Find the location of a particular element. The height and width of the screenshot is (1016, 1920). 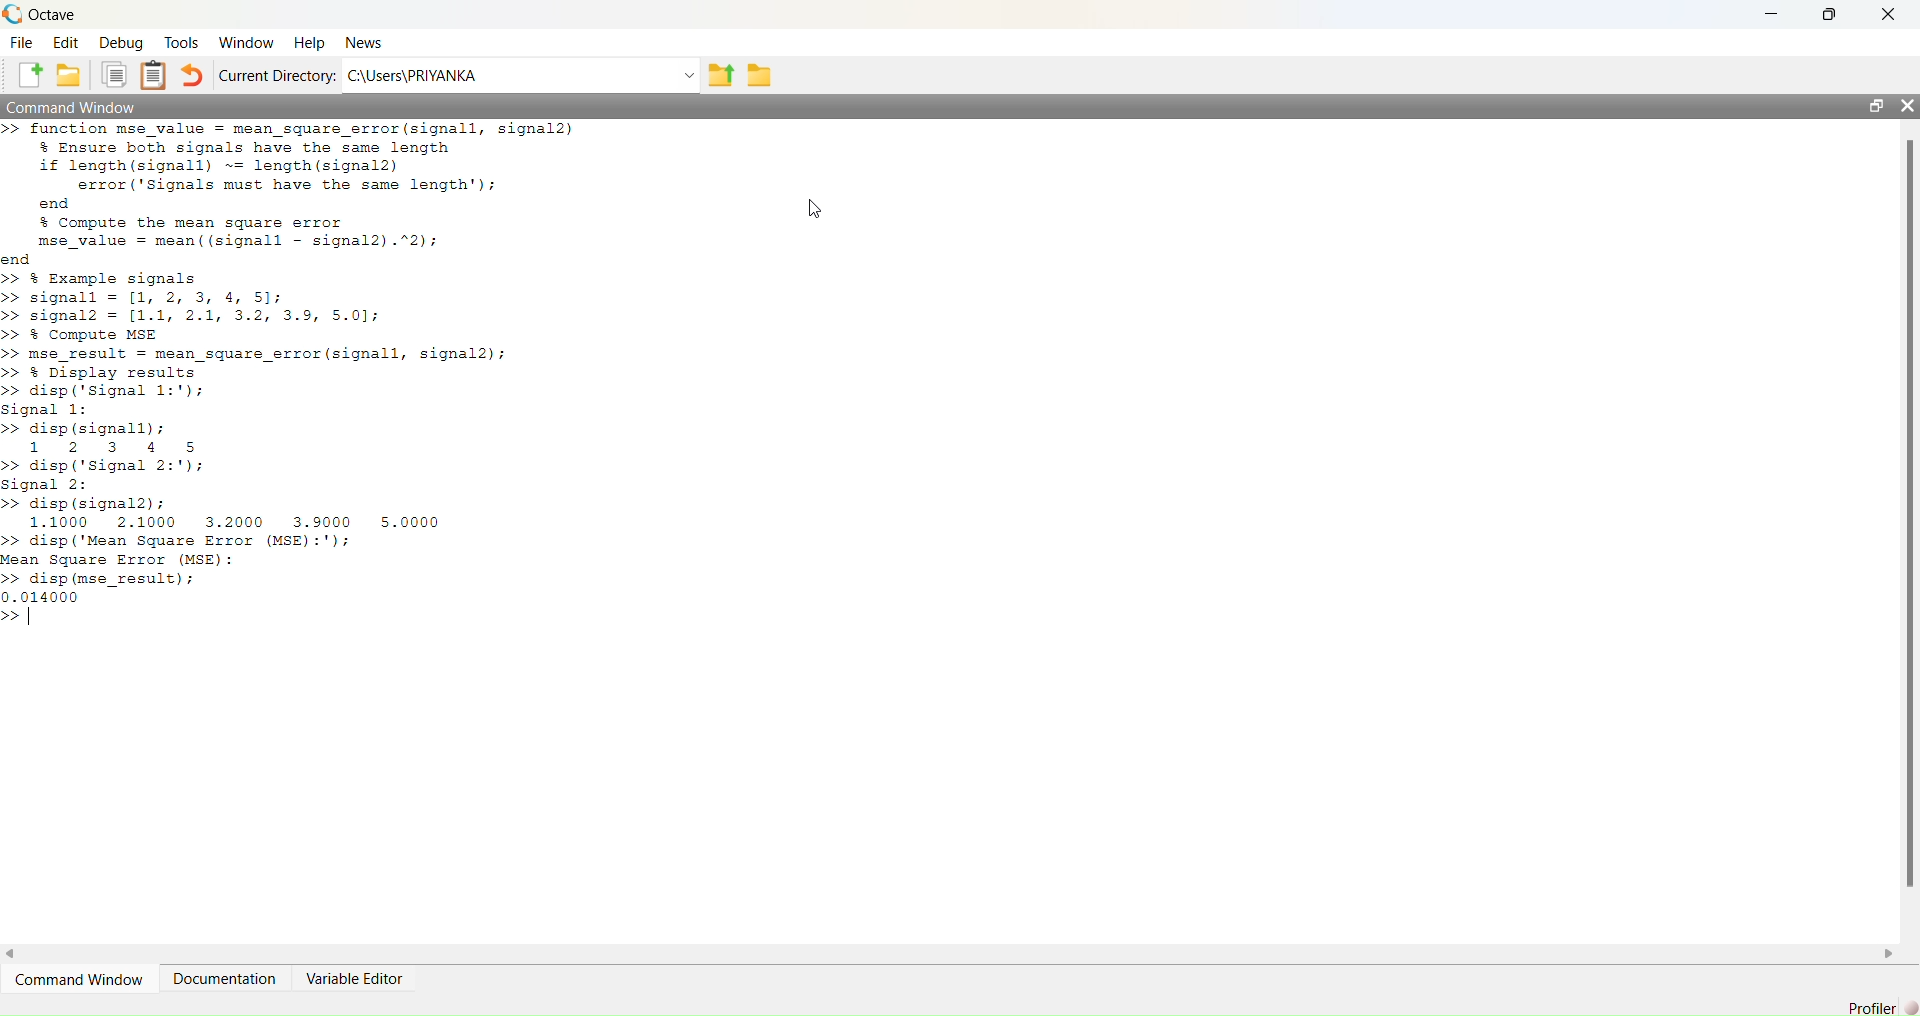

Current Directory: is located at coordinates (276, 77).